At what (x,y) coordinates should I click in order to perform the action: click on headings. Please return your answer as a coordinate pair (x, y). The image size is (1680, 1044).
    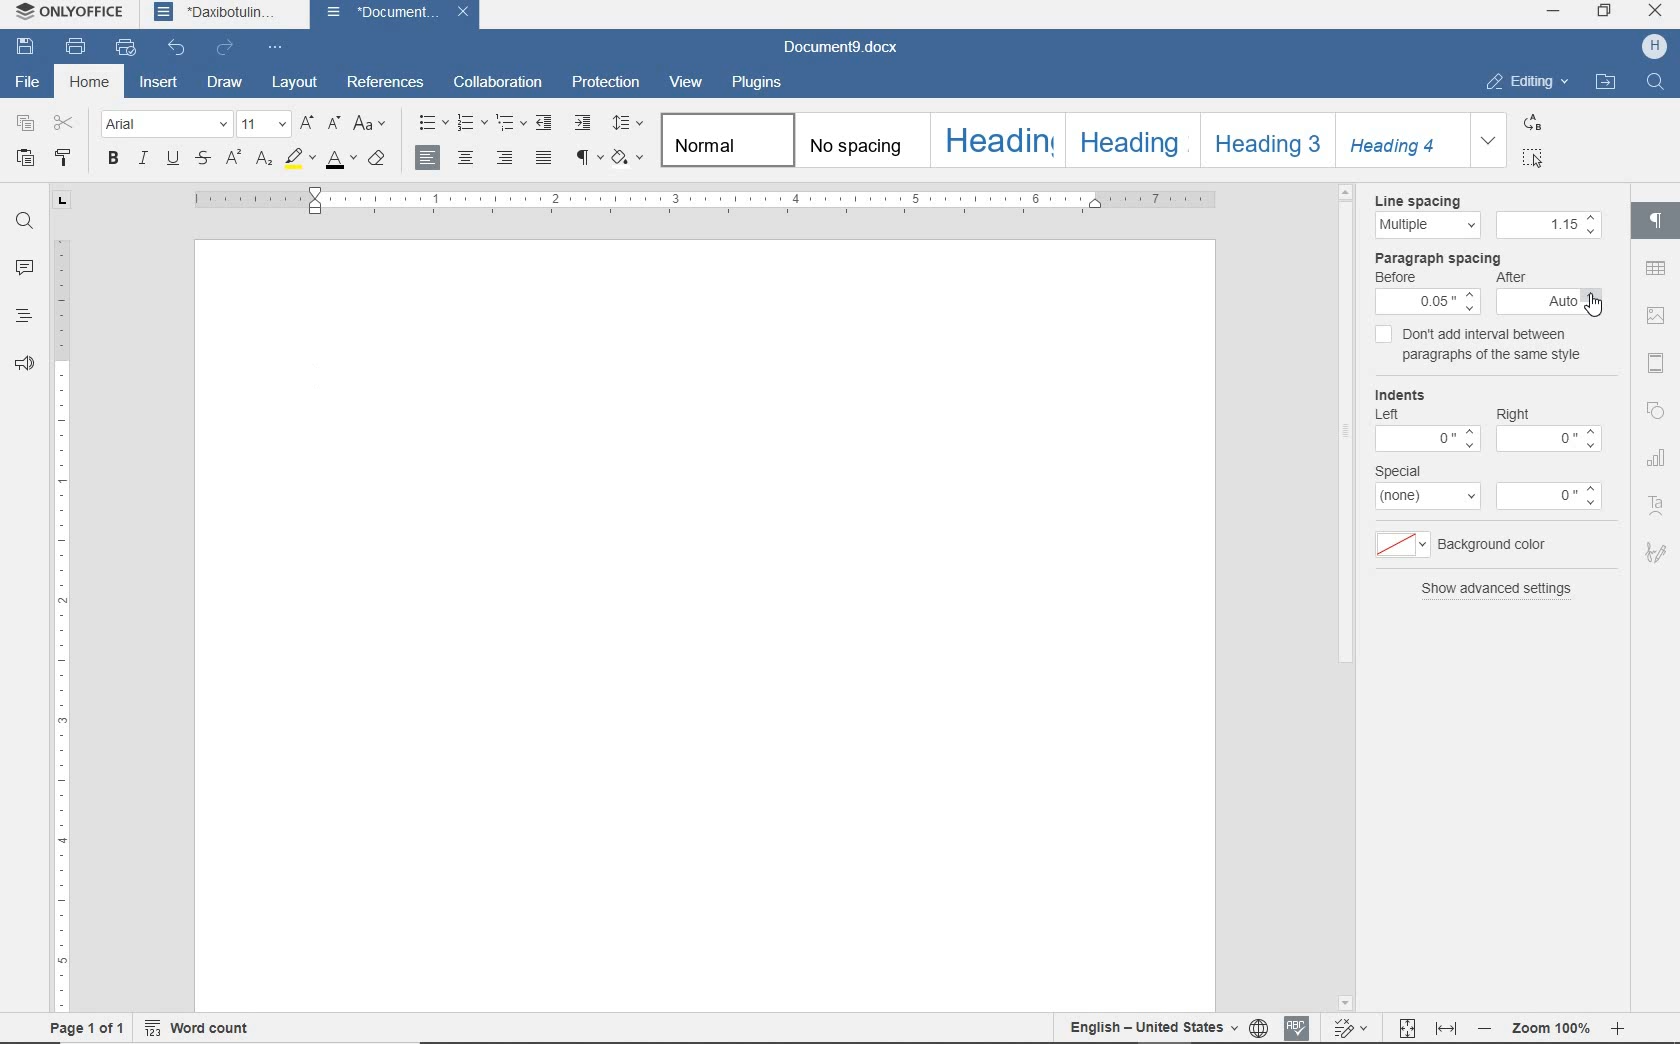
    Looking at the image, I should click on (21, 318).